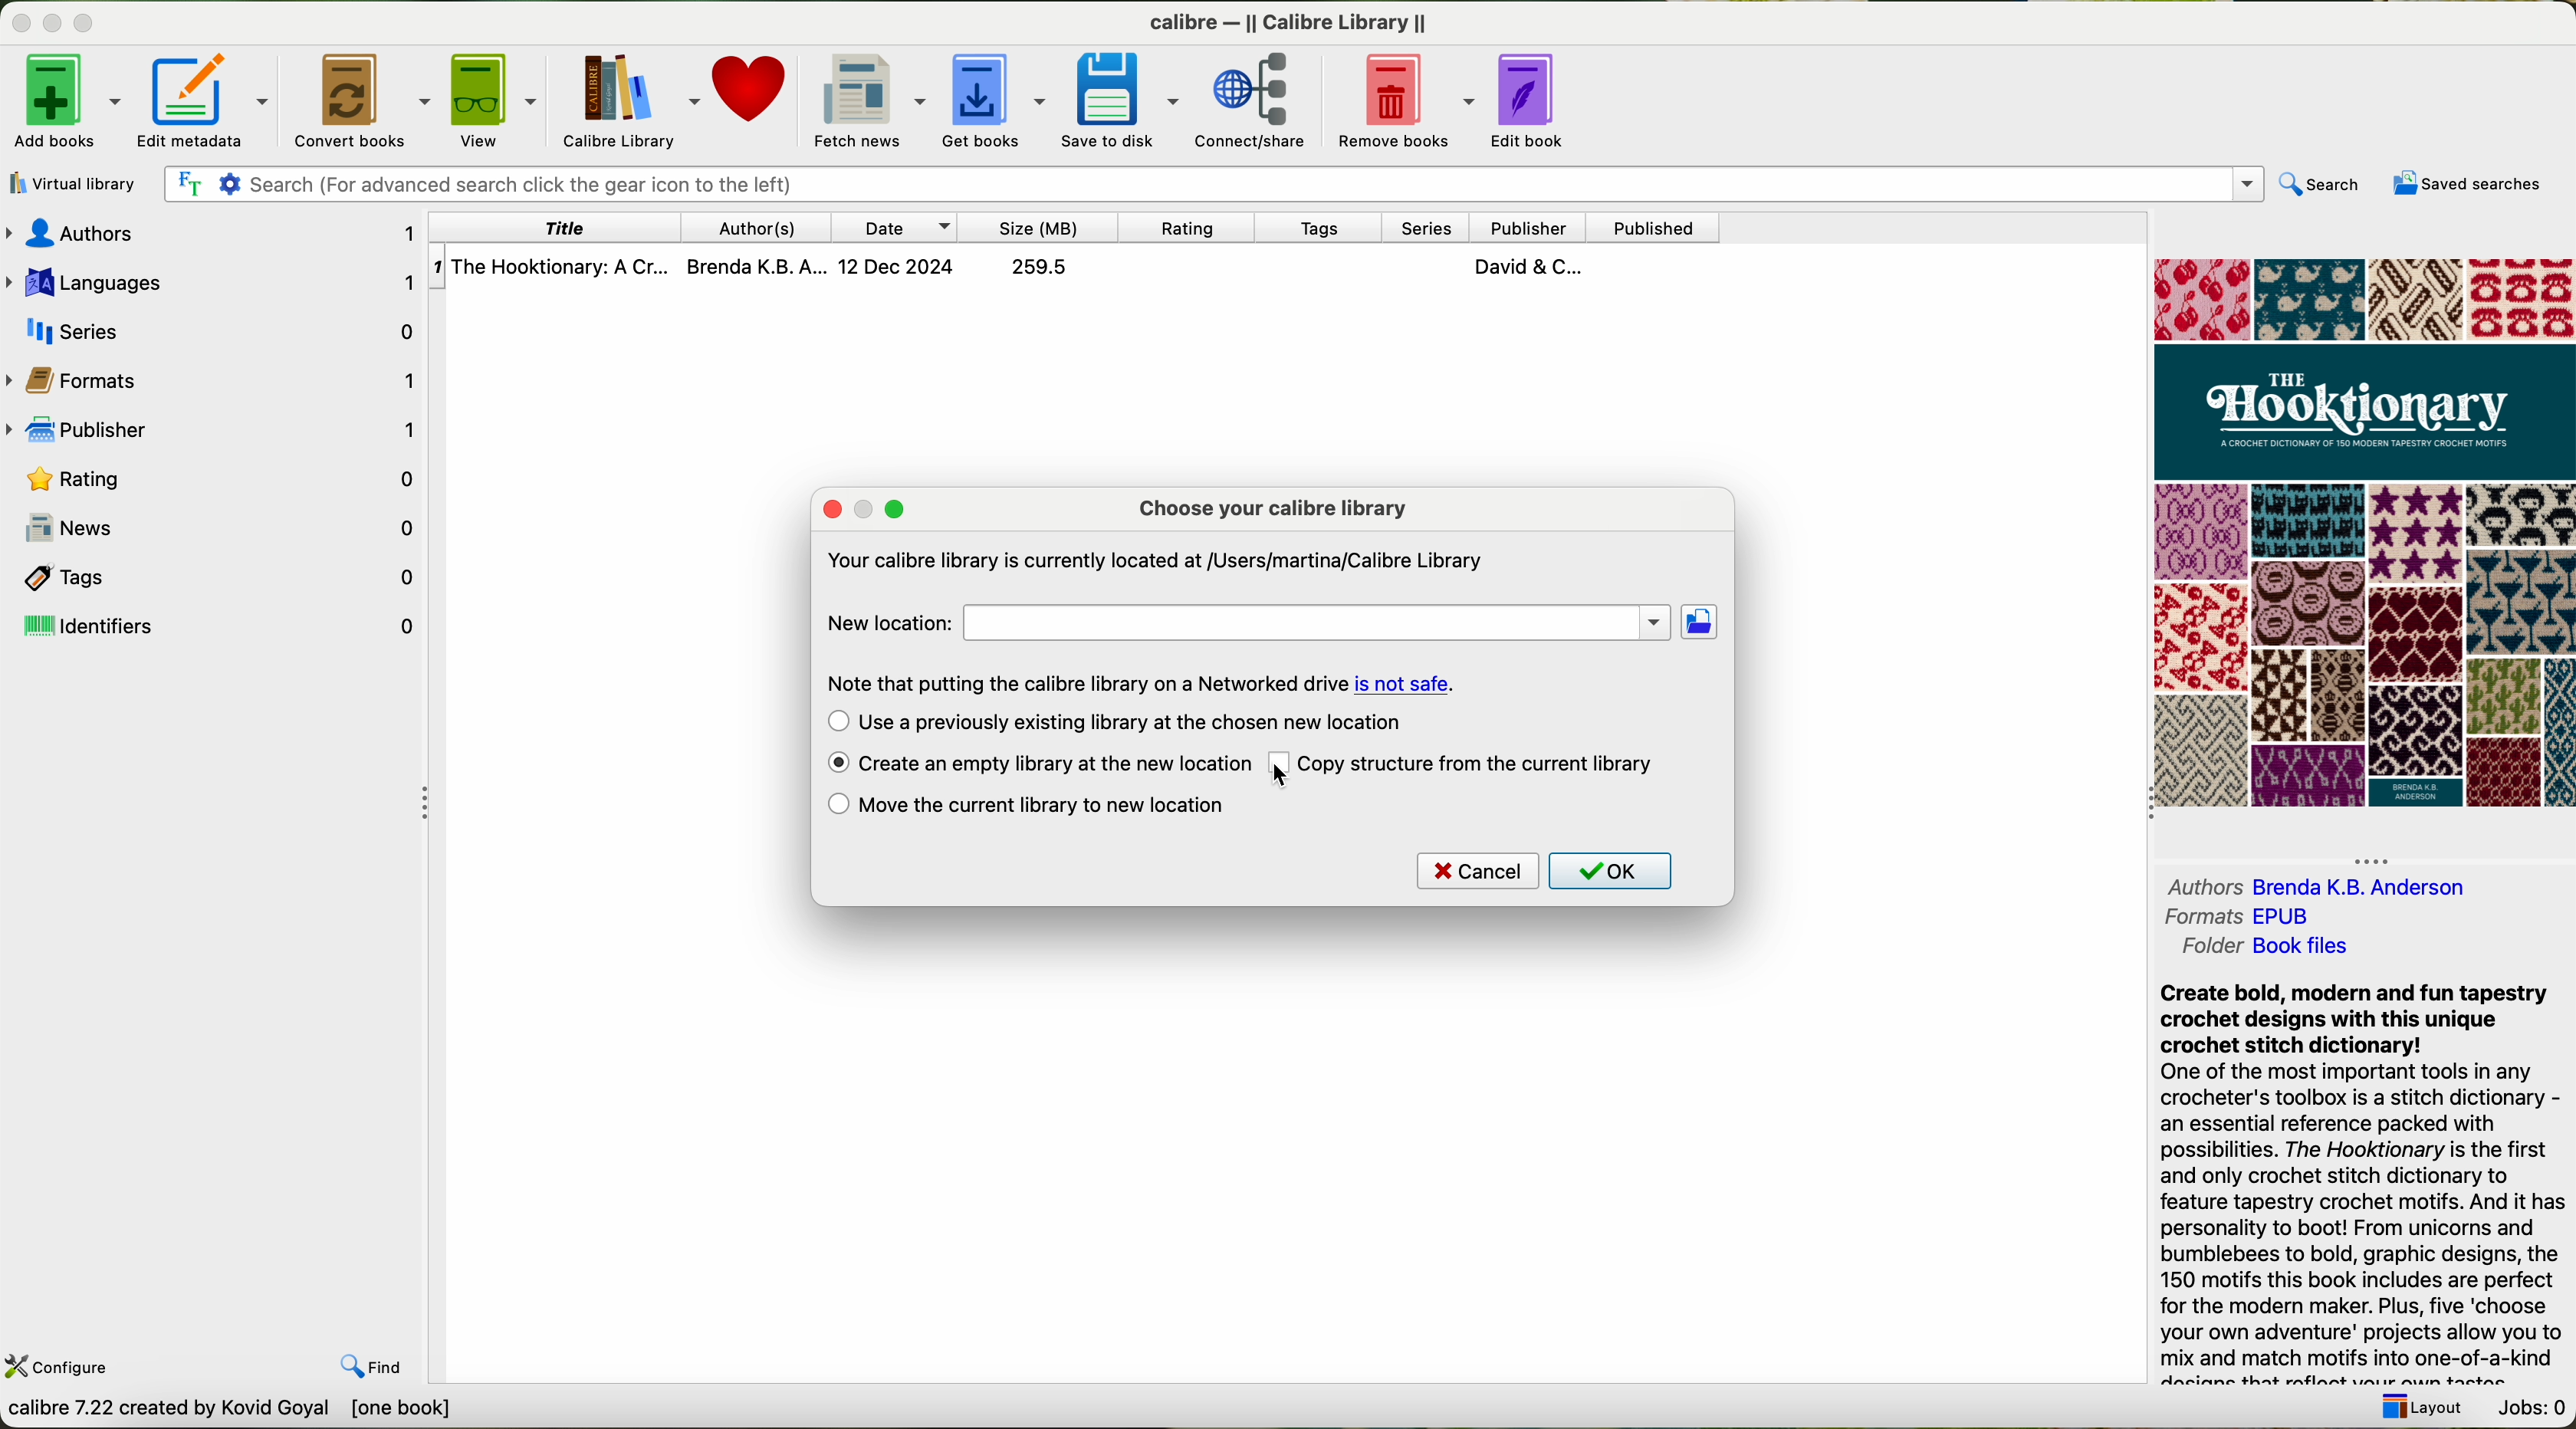  I want to click on calibre — || Calibre Library ||, so click(1286, 20).